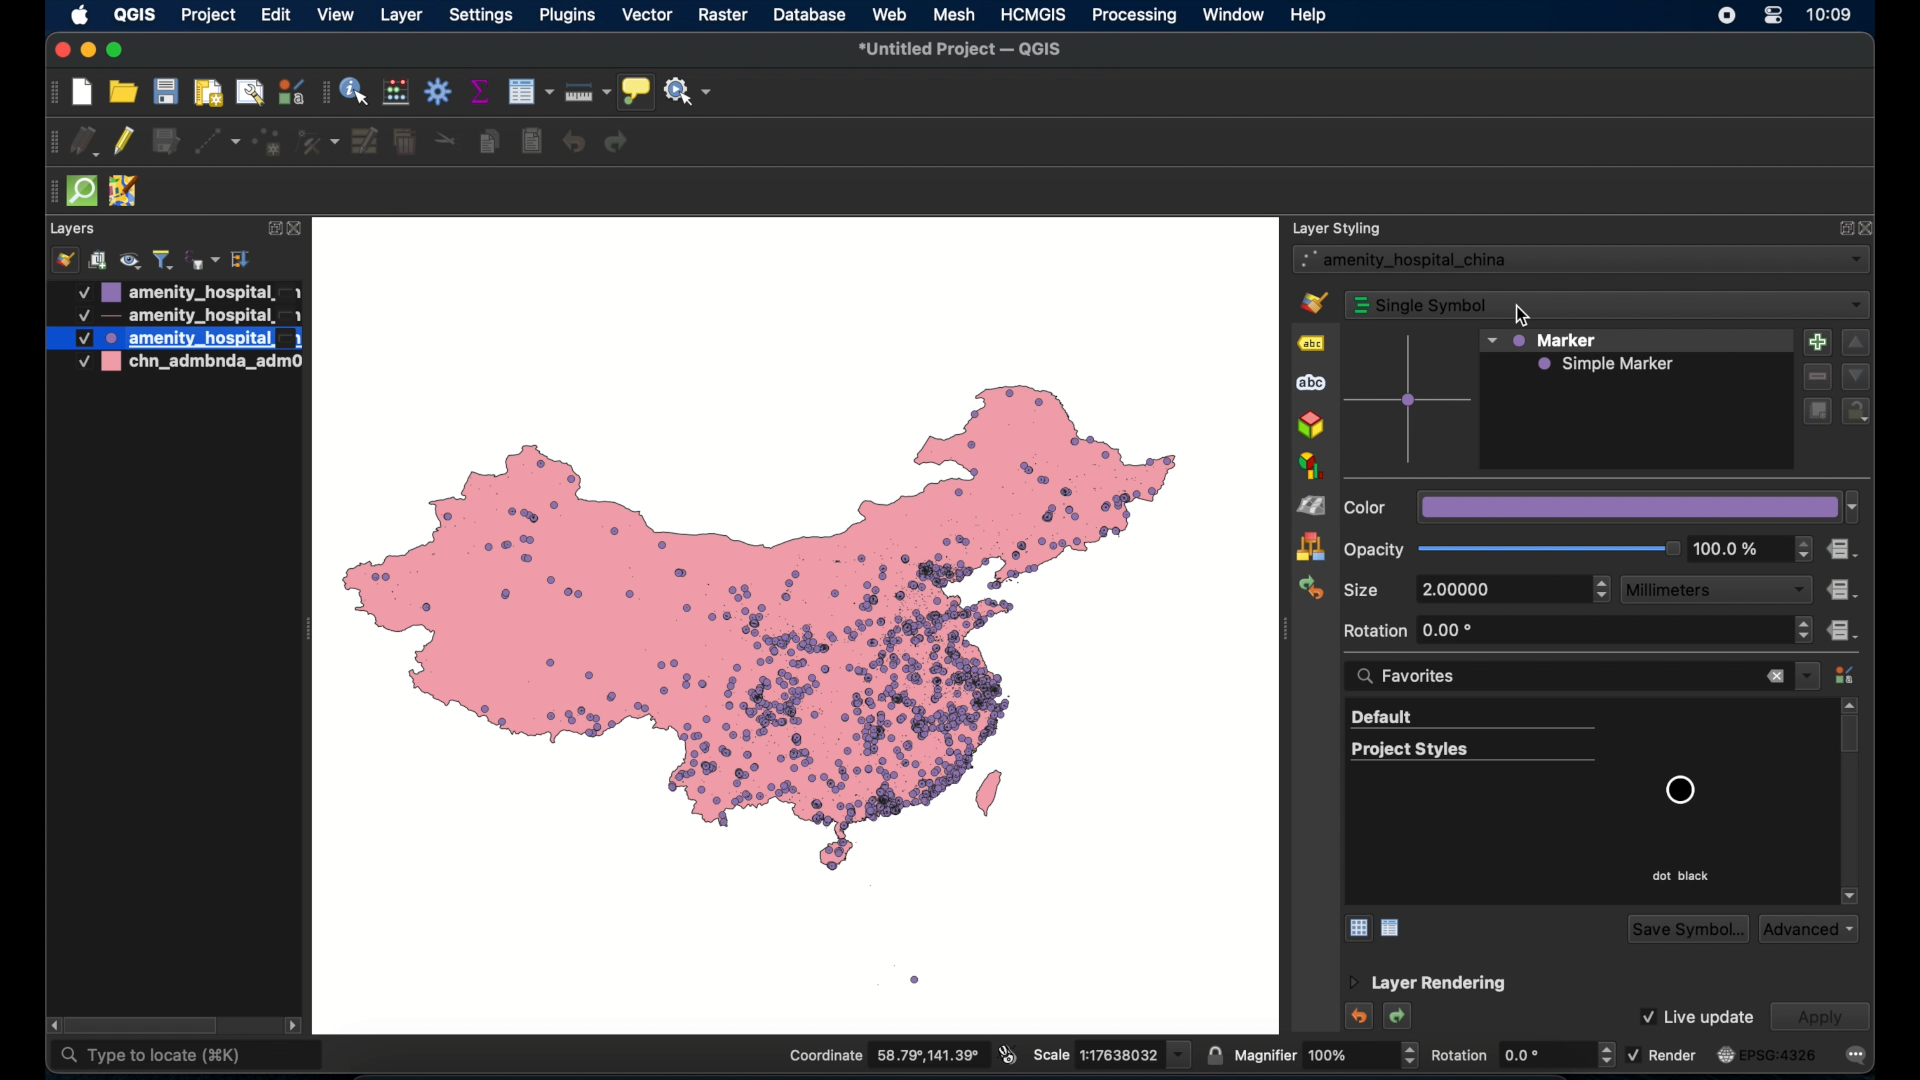 This screenshot has width=1920, height=1080. Describe the element at coordinates (1849, 895) in the screenshot. I see `scroll down` at that location.